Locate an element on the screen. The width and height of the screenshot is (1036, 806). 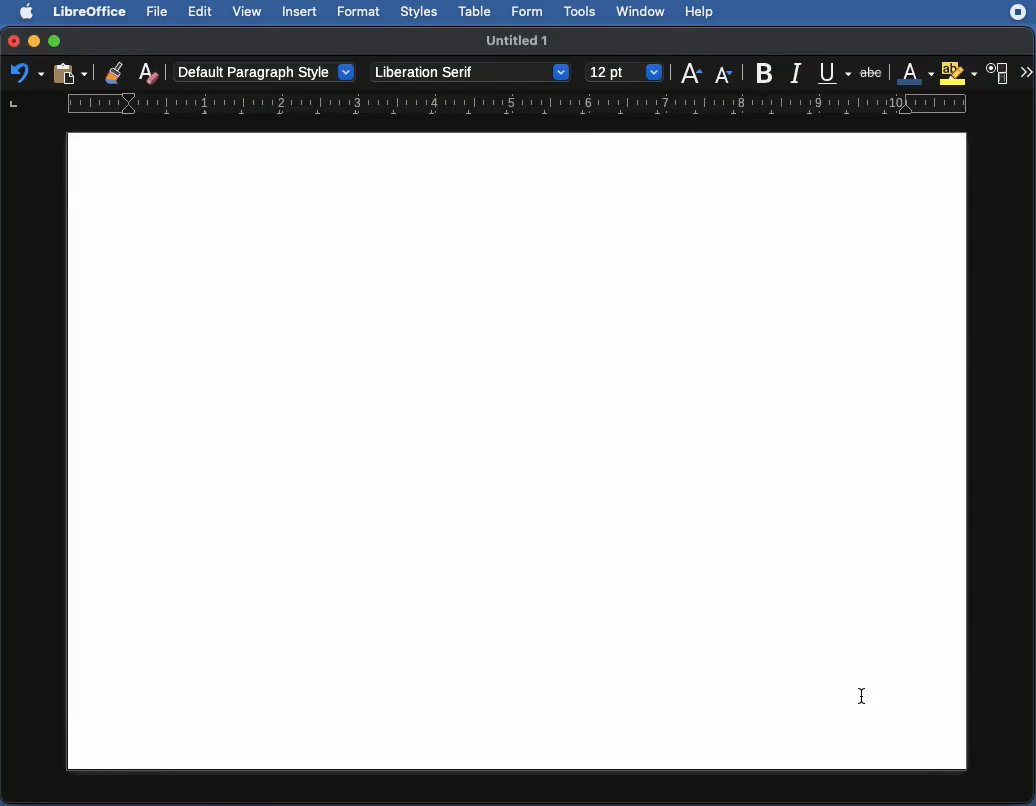
Size up is located at coordinates (691, 75).